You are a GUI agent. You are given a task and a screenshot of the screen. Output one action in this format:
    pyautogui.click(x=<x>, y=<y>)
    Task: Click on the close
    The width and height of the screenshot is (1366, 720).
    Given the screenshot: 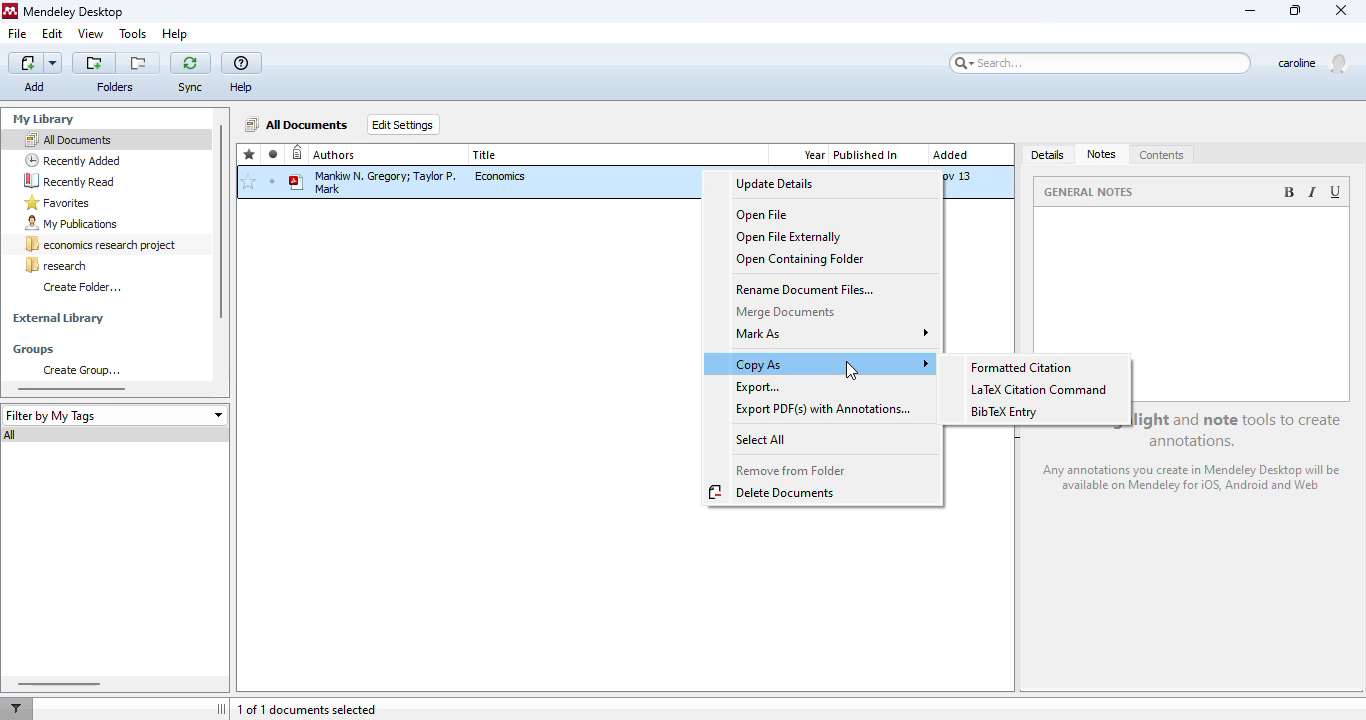 What is the action you would take?
    pyautogui.click(x=1343, y=11)
    